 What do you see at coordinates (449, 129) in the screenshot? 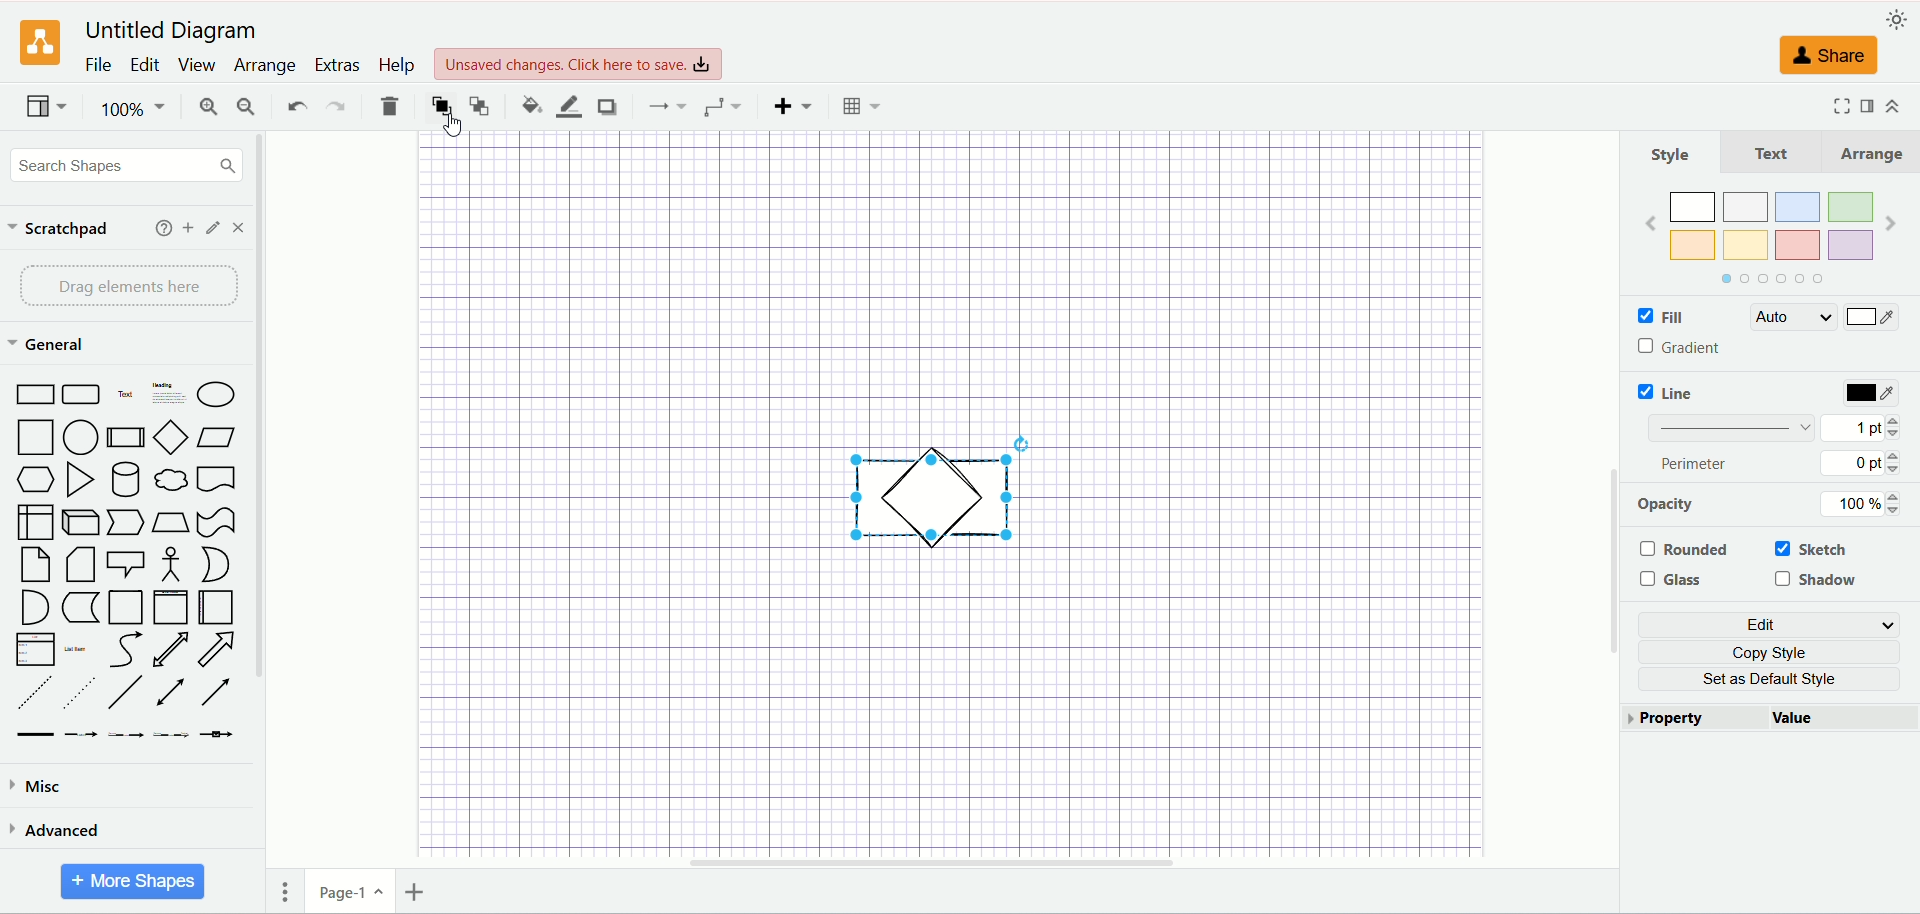
I see `cursor` at bounding box center [449, 129].